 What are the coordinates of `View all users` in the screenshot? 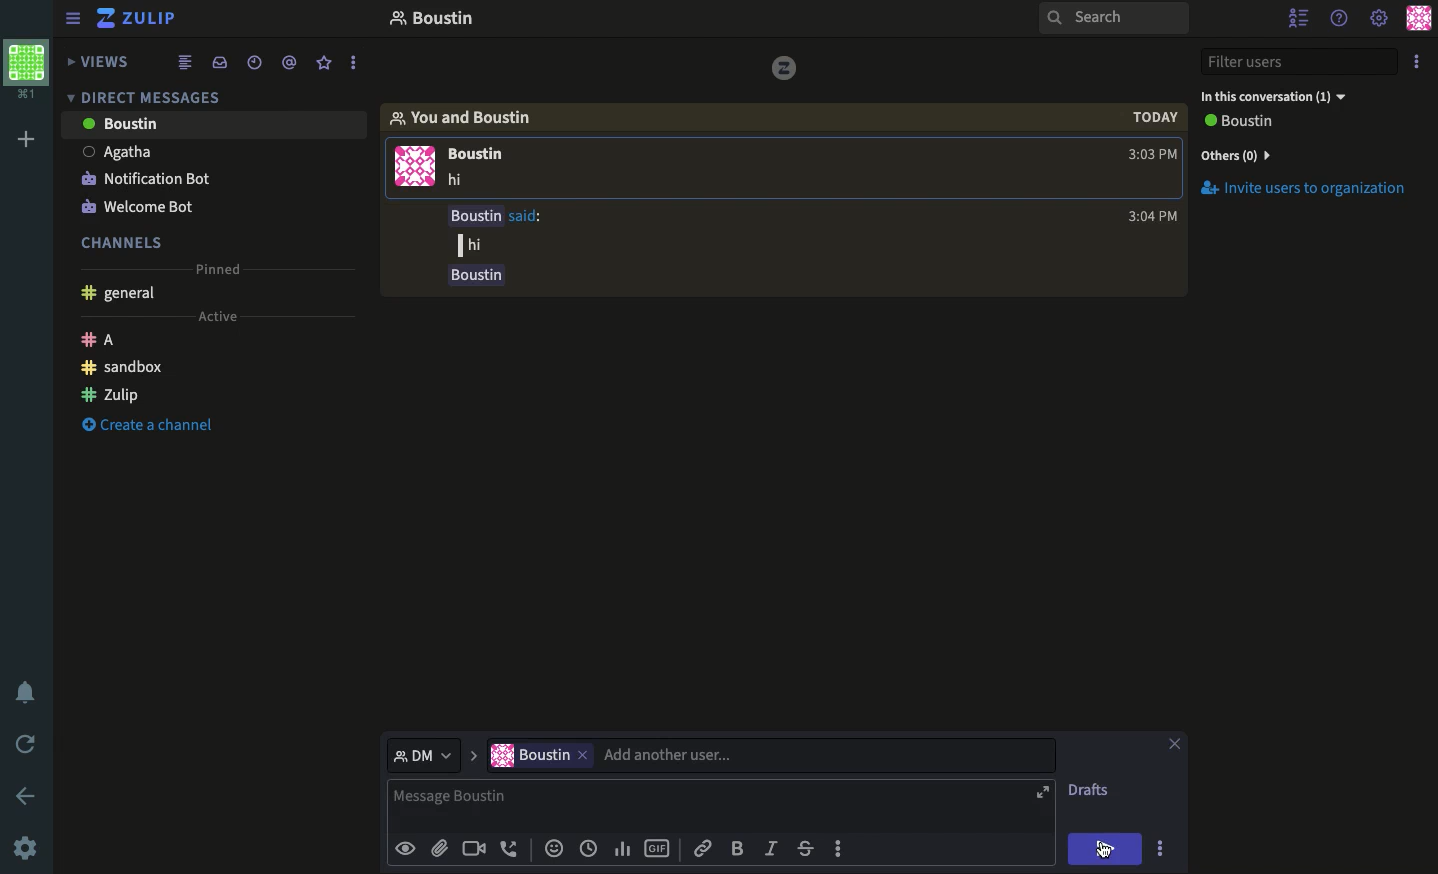 It's located at (1250, 123).